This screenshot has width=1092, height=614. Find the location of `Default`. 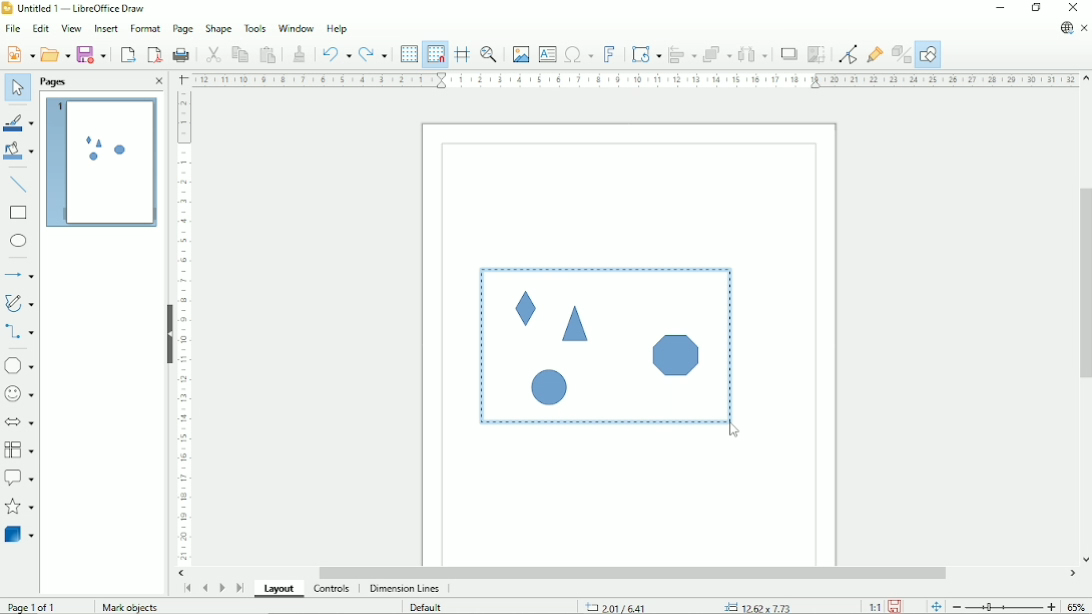

Default is located at coordinates (429, 606).